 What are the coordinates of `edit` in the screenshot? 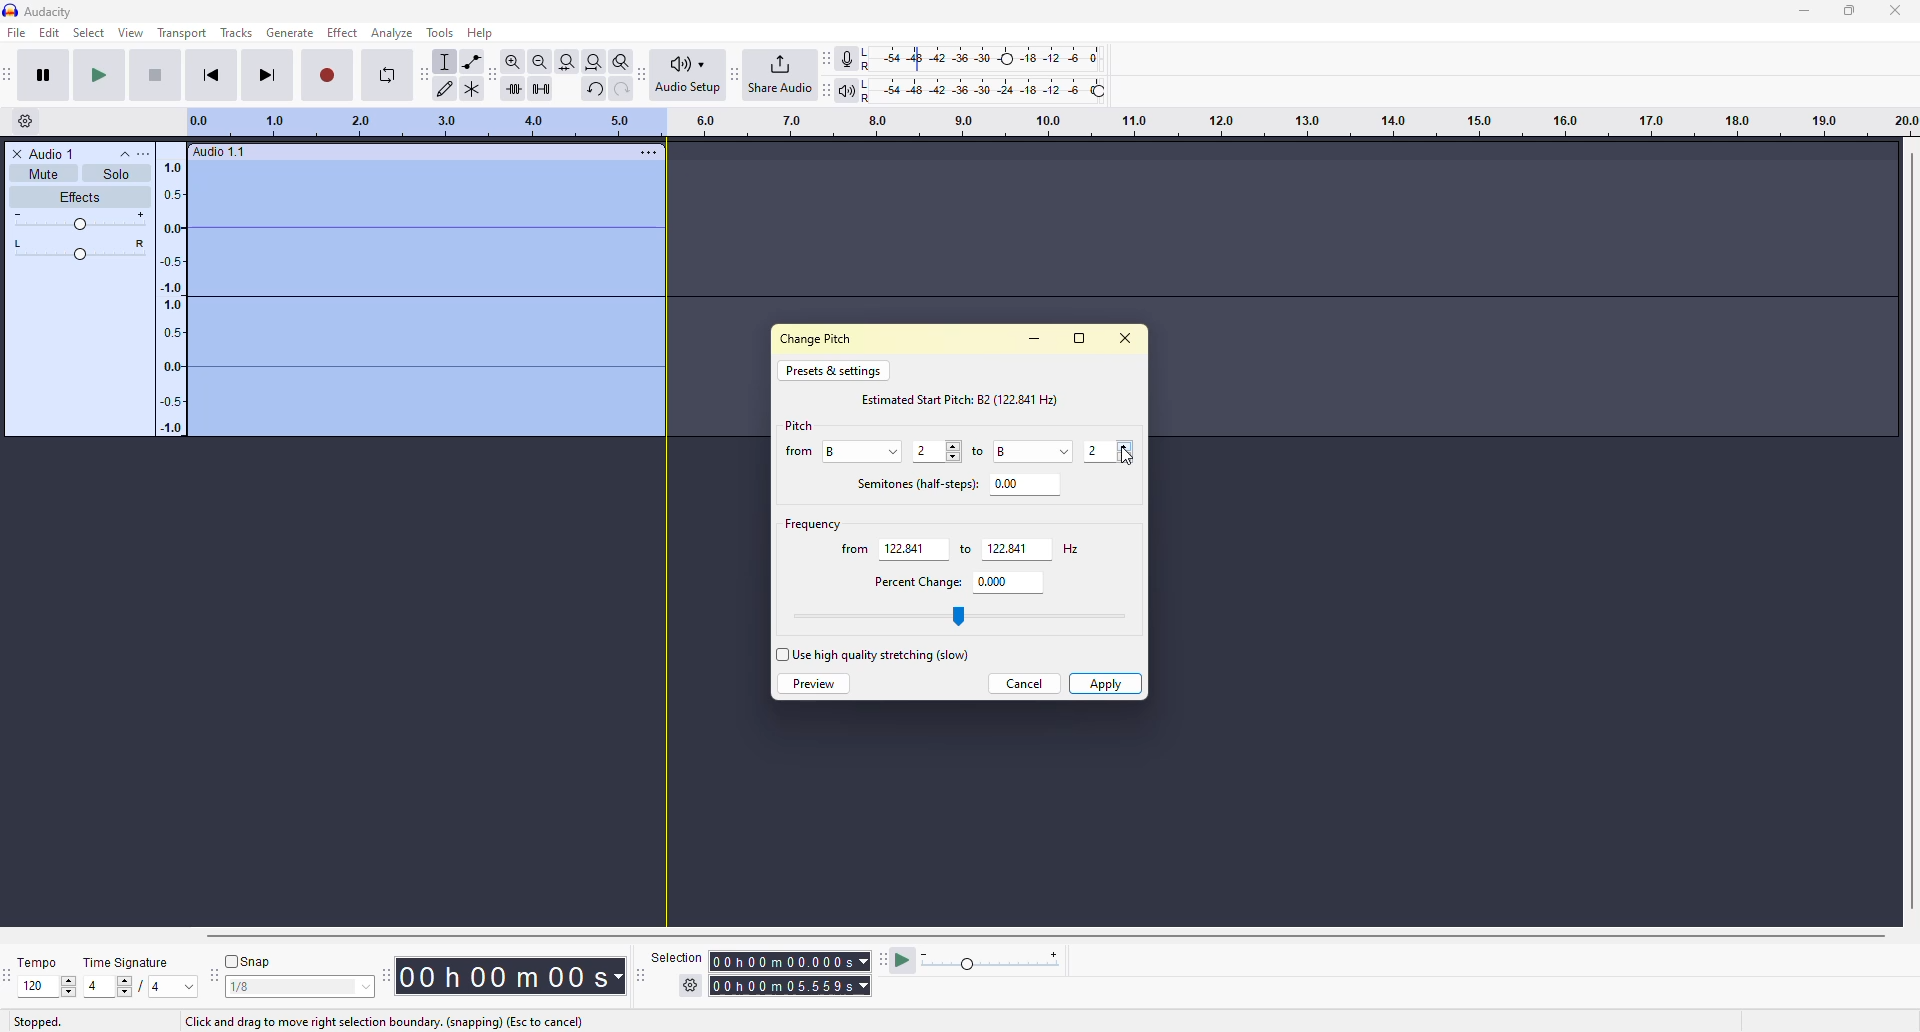 It's located at (49, 33).